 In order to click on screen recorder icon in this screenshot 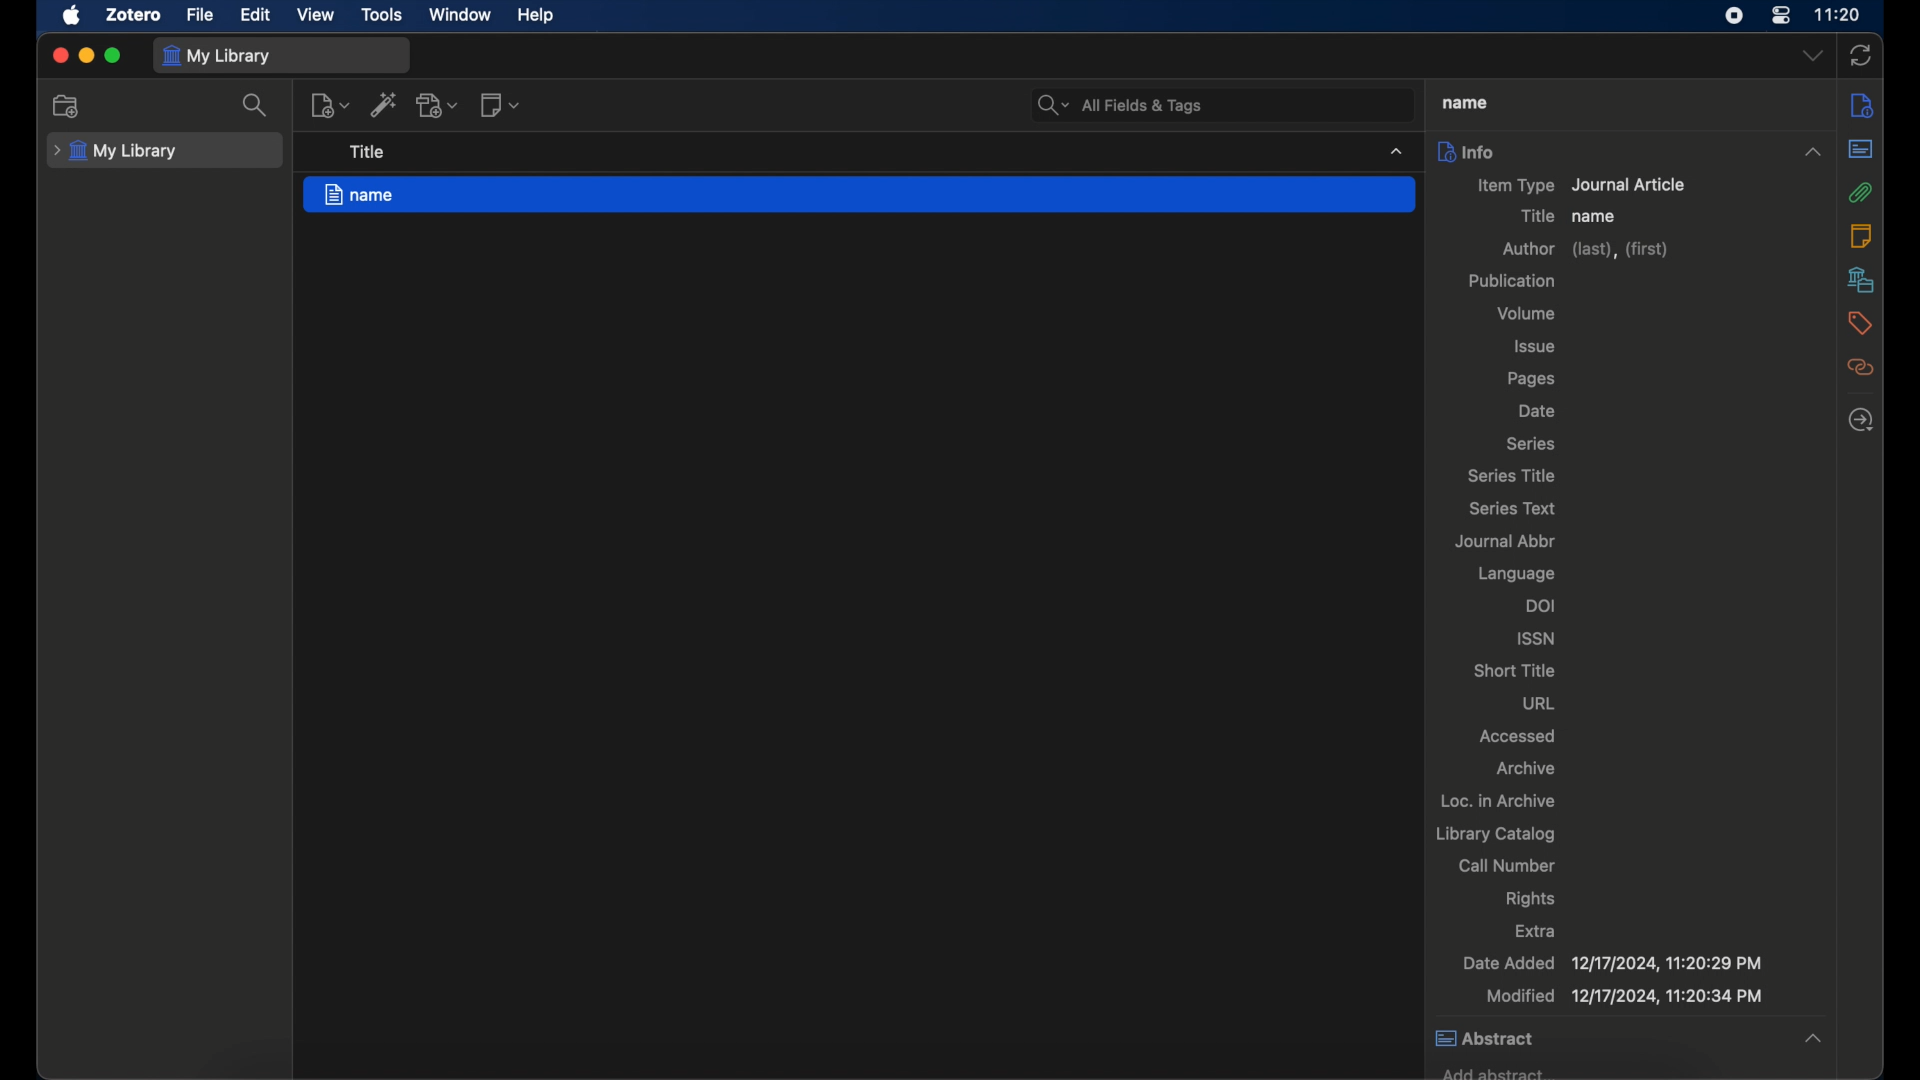, I will do `click(1735, 16)`.